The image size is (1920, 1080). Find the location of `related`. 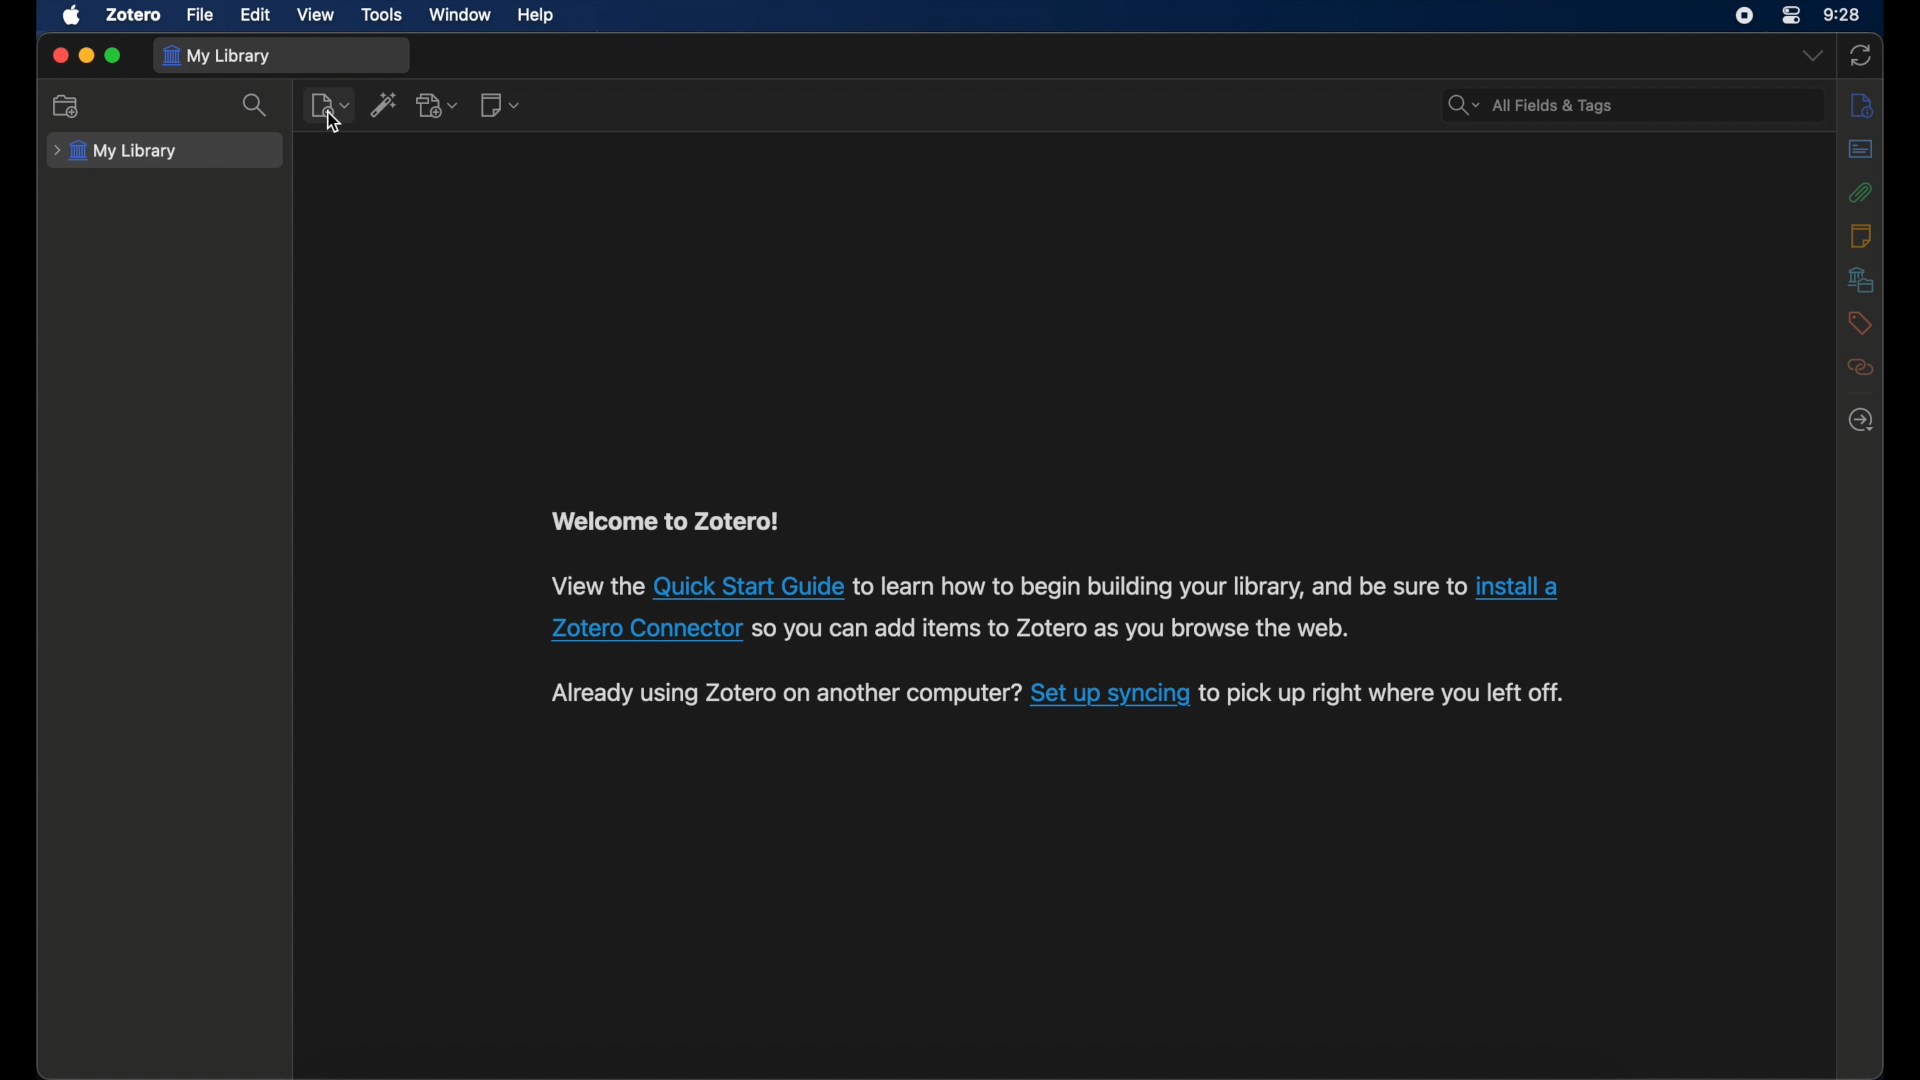

related is located at coordinates (1860, 367).